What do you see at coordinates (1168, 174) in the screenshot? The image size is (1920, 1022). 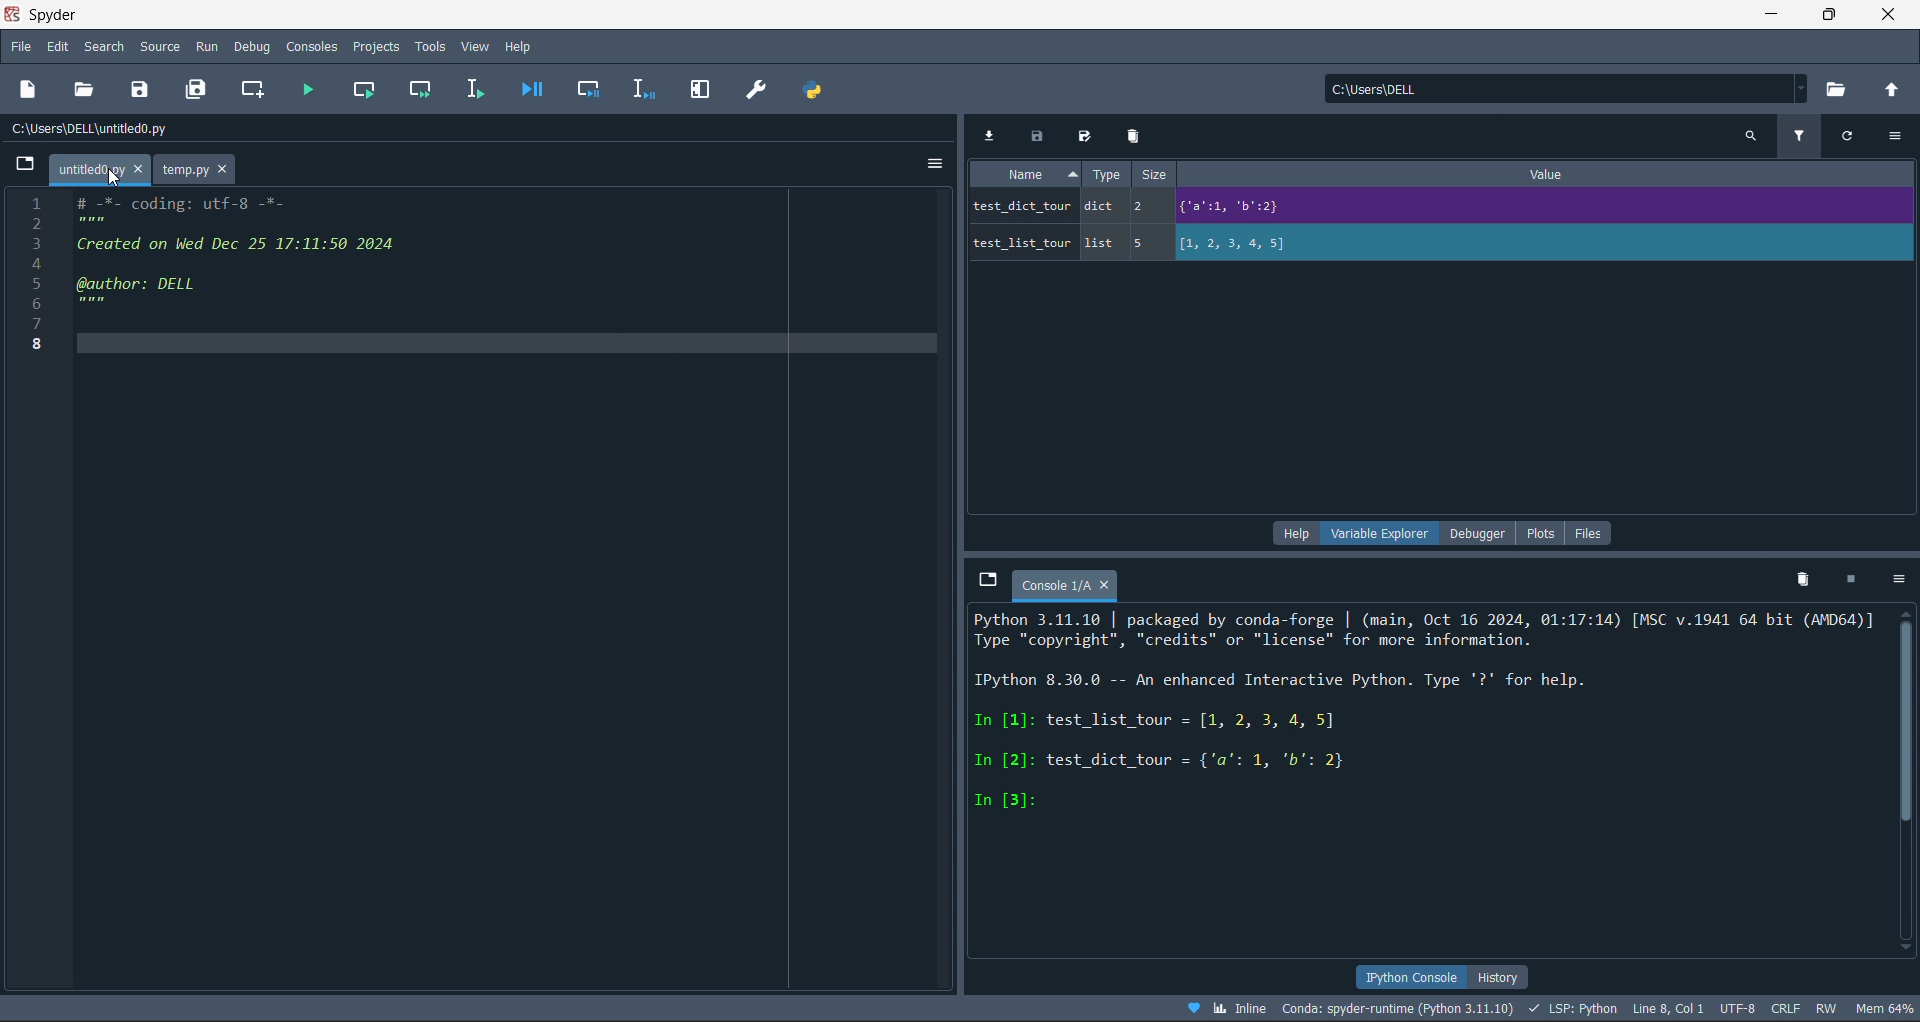 I see `size` at bounding box center [1168, 174].